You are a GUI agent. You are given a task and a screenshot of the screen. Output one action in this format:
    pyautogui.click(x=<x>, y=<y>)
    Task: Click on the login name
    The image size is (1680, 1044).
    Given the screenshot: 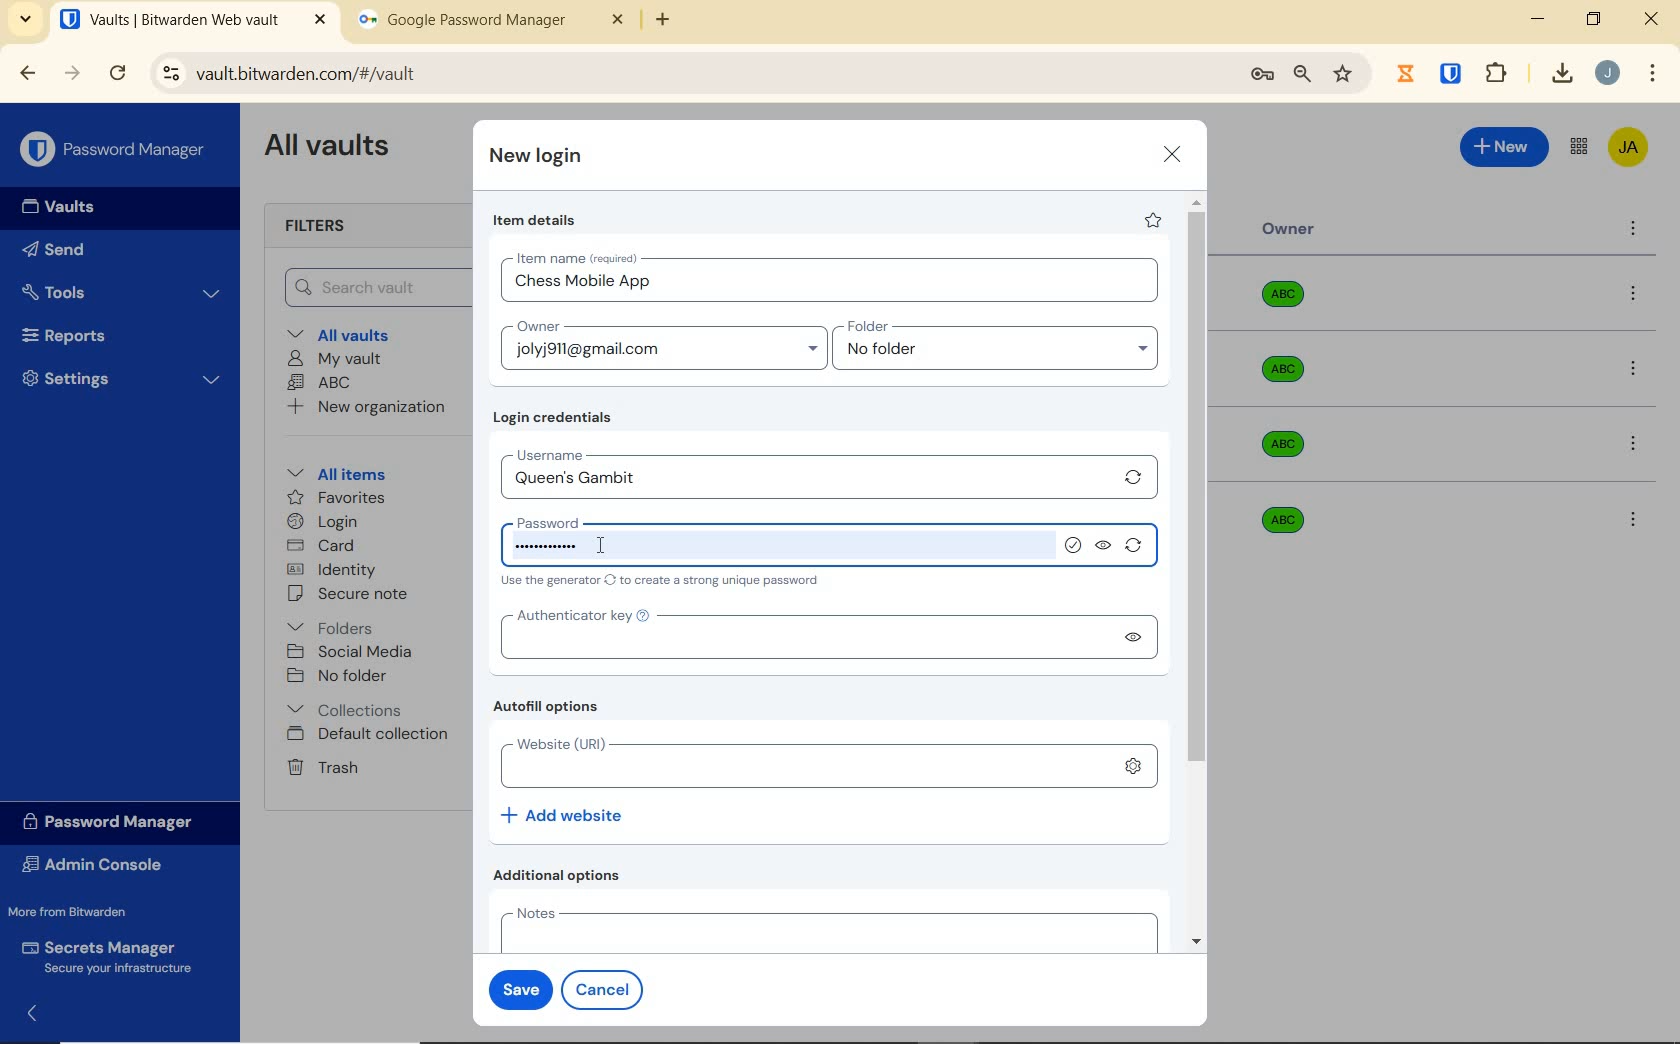 What is the action you would take?
    pyautogui.click(x=833, y=286)
    